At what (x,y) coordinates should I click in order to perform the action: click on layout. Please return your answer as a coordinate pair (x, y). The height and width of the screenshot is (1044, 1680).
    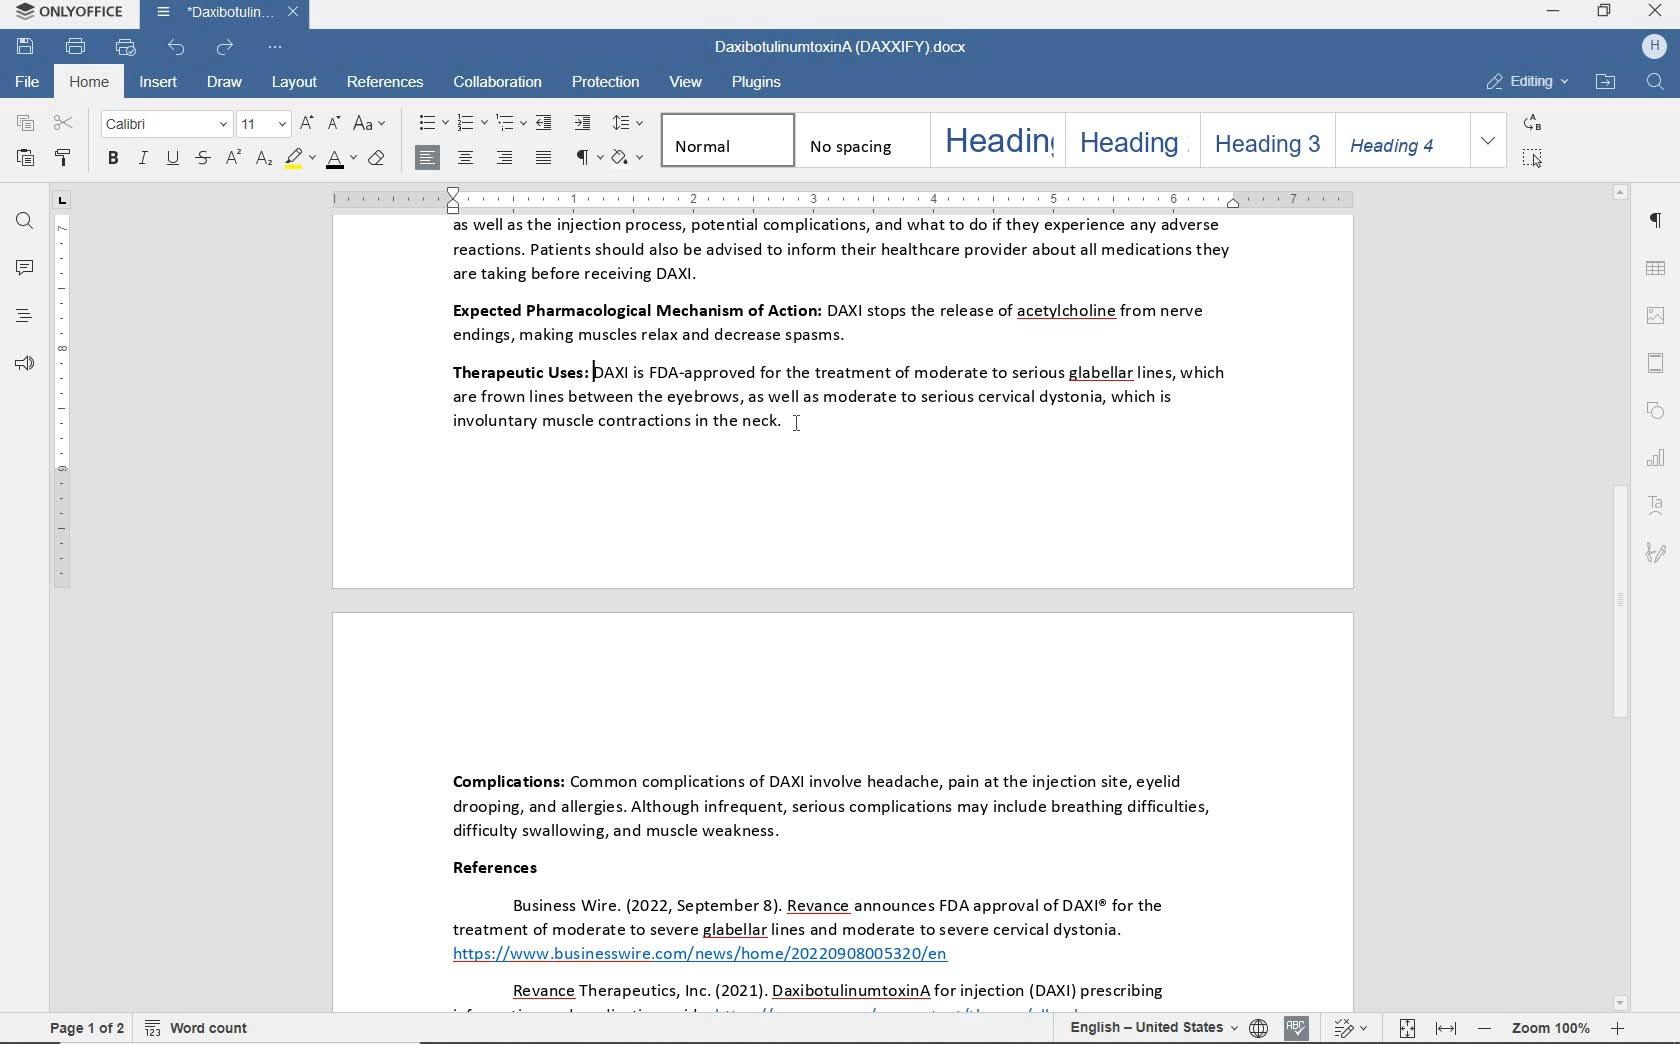
    Looking at the image, I should click on (293, 83).